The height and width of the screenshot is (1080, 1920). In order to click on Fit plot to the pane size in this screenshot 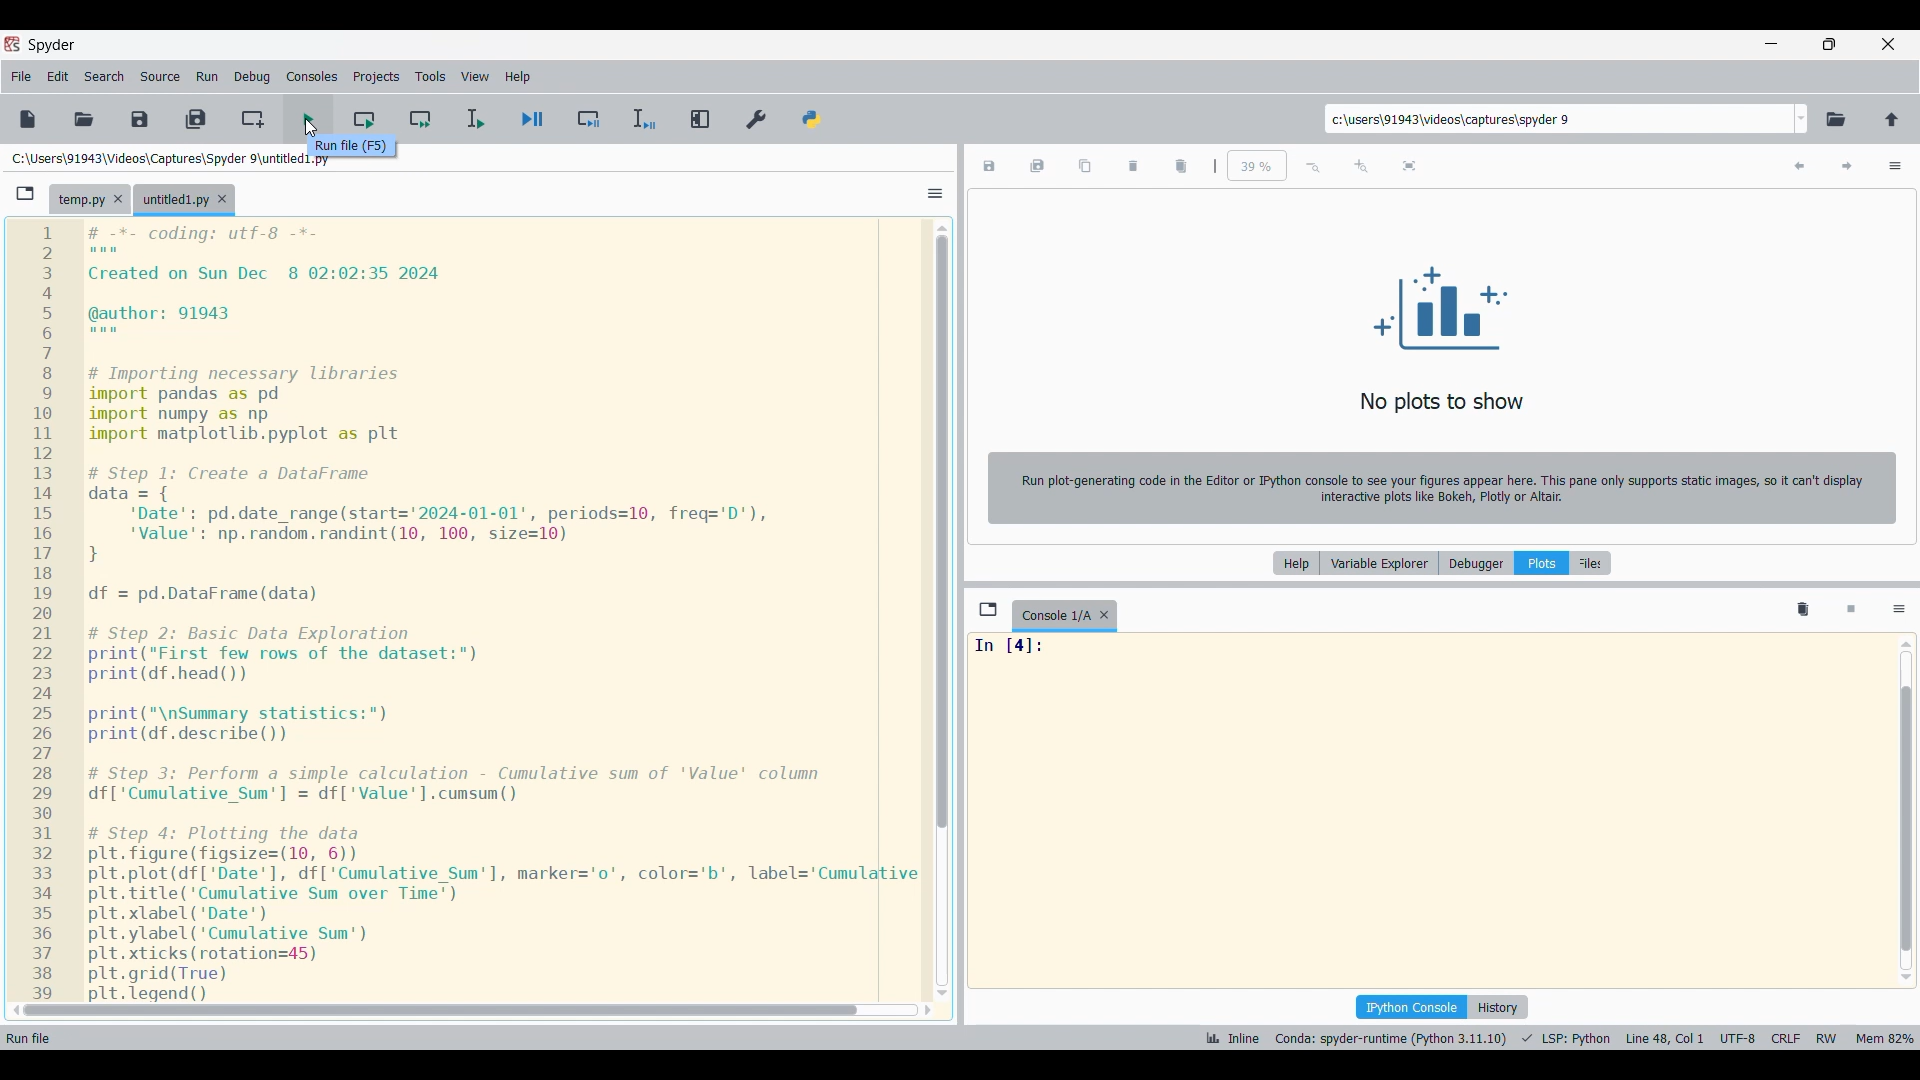, I will do `click(1409, 166)`.